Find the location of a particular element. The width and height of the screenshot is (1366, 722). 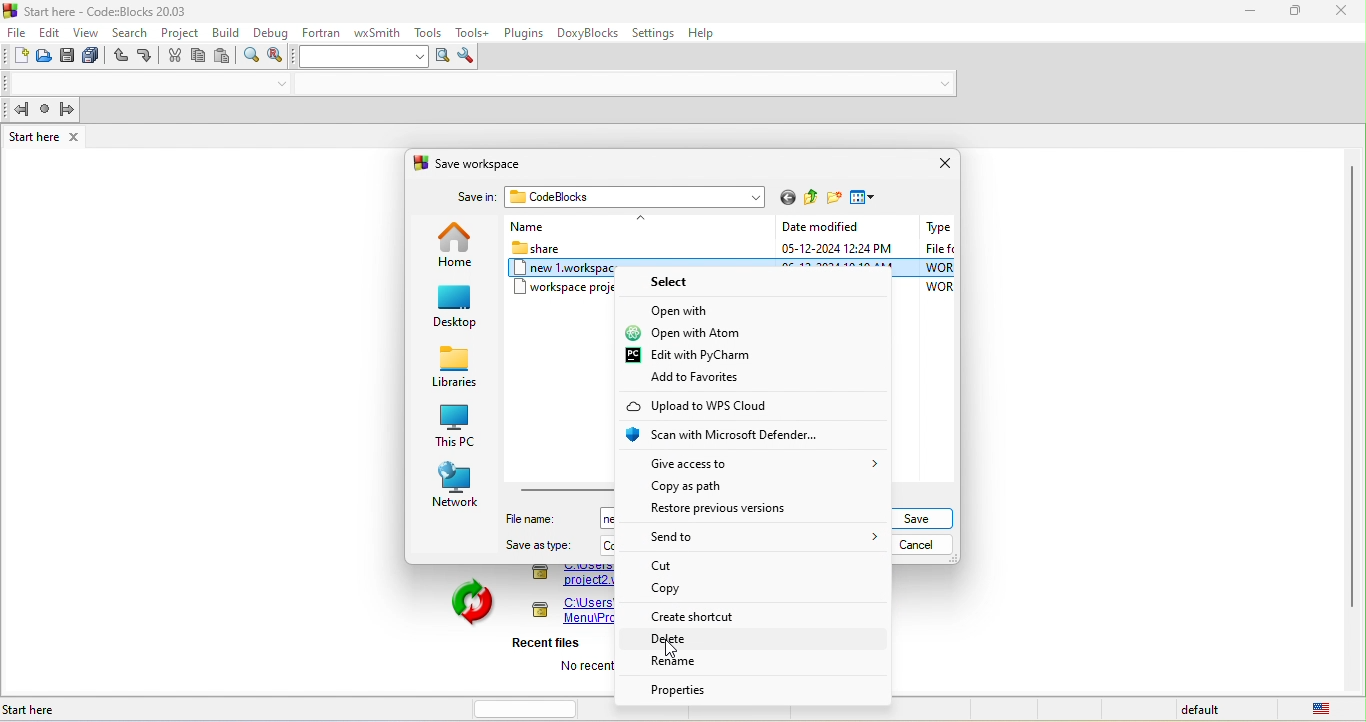

cursor movement is located at coordinates (674, 650).